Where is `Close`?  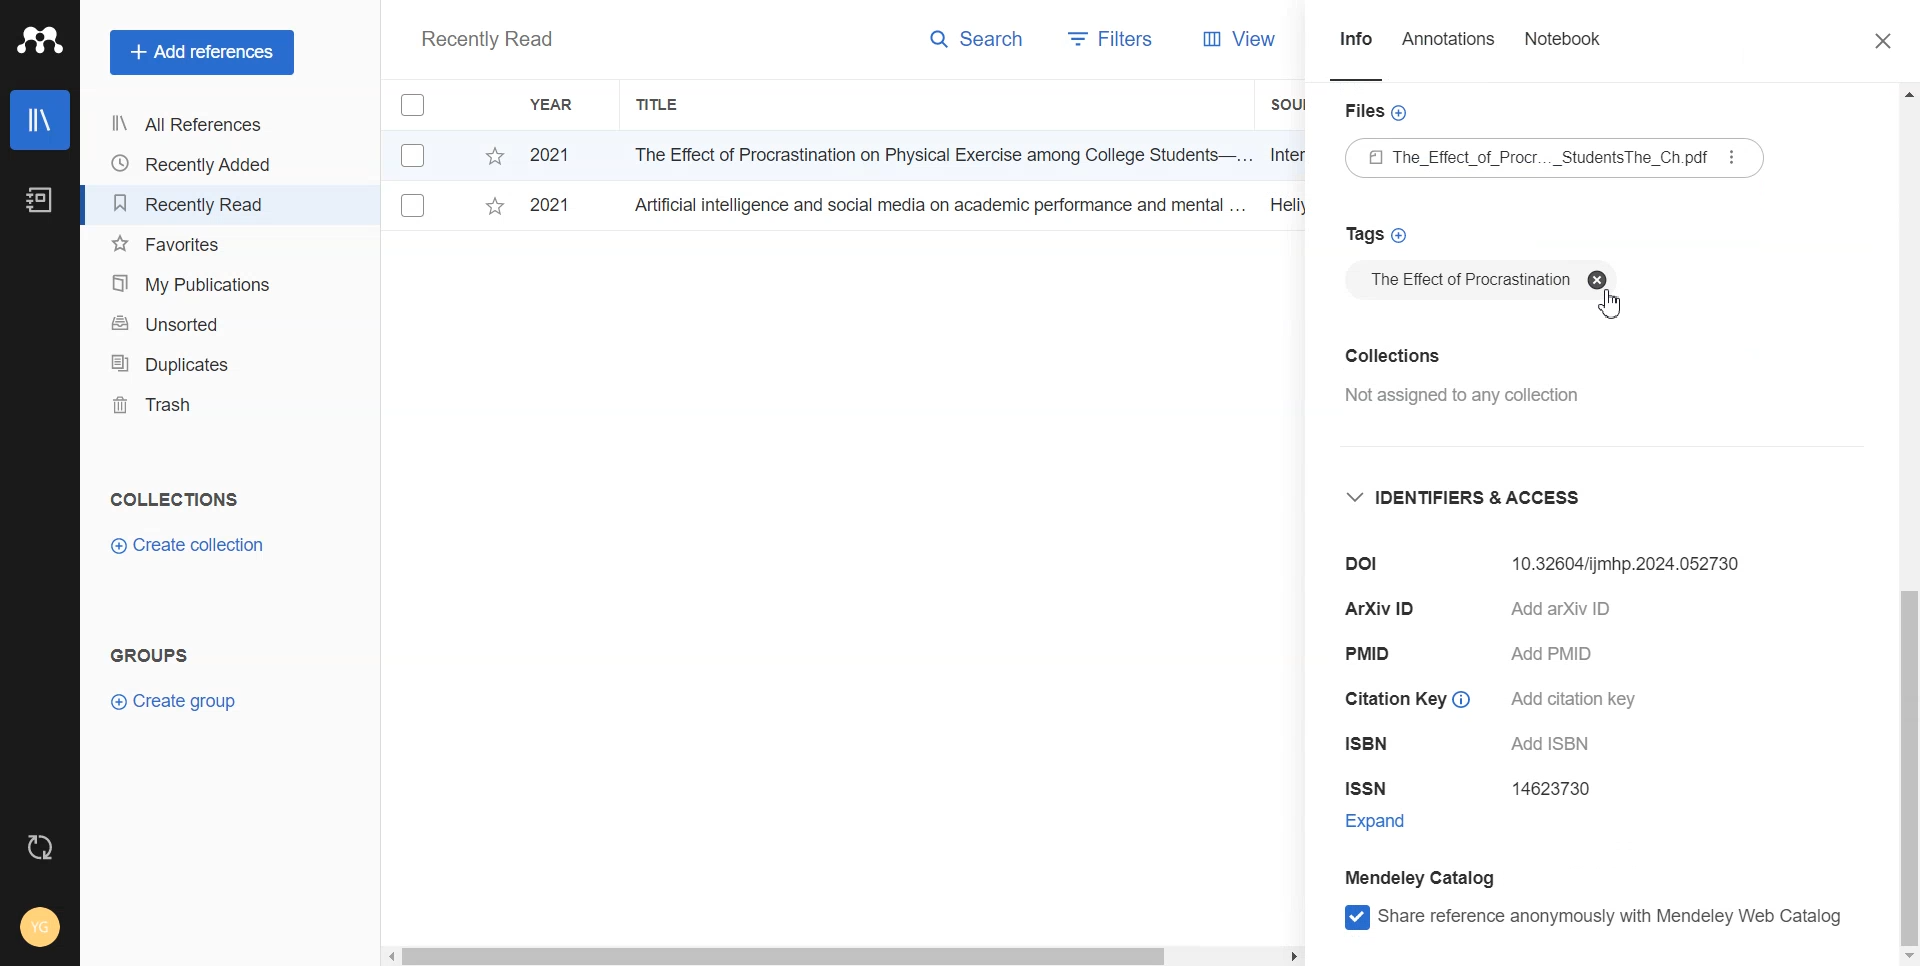 Close is located at coordinates (1884, 43).